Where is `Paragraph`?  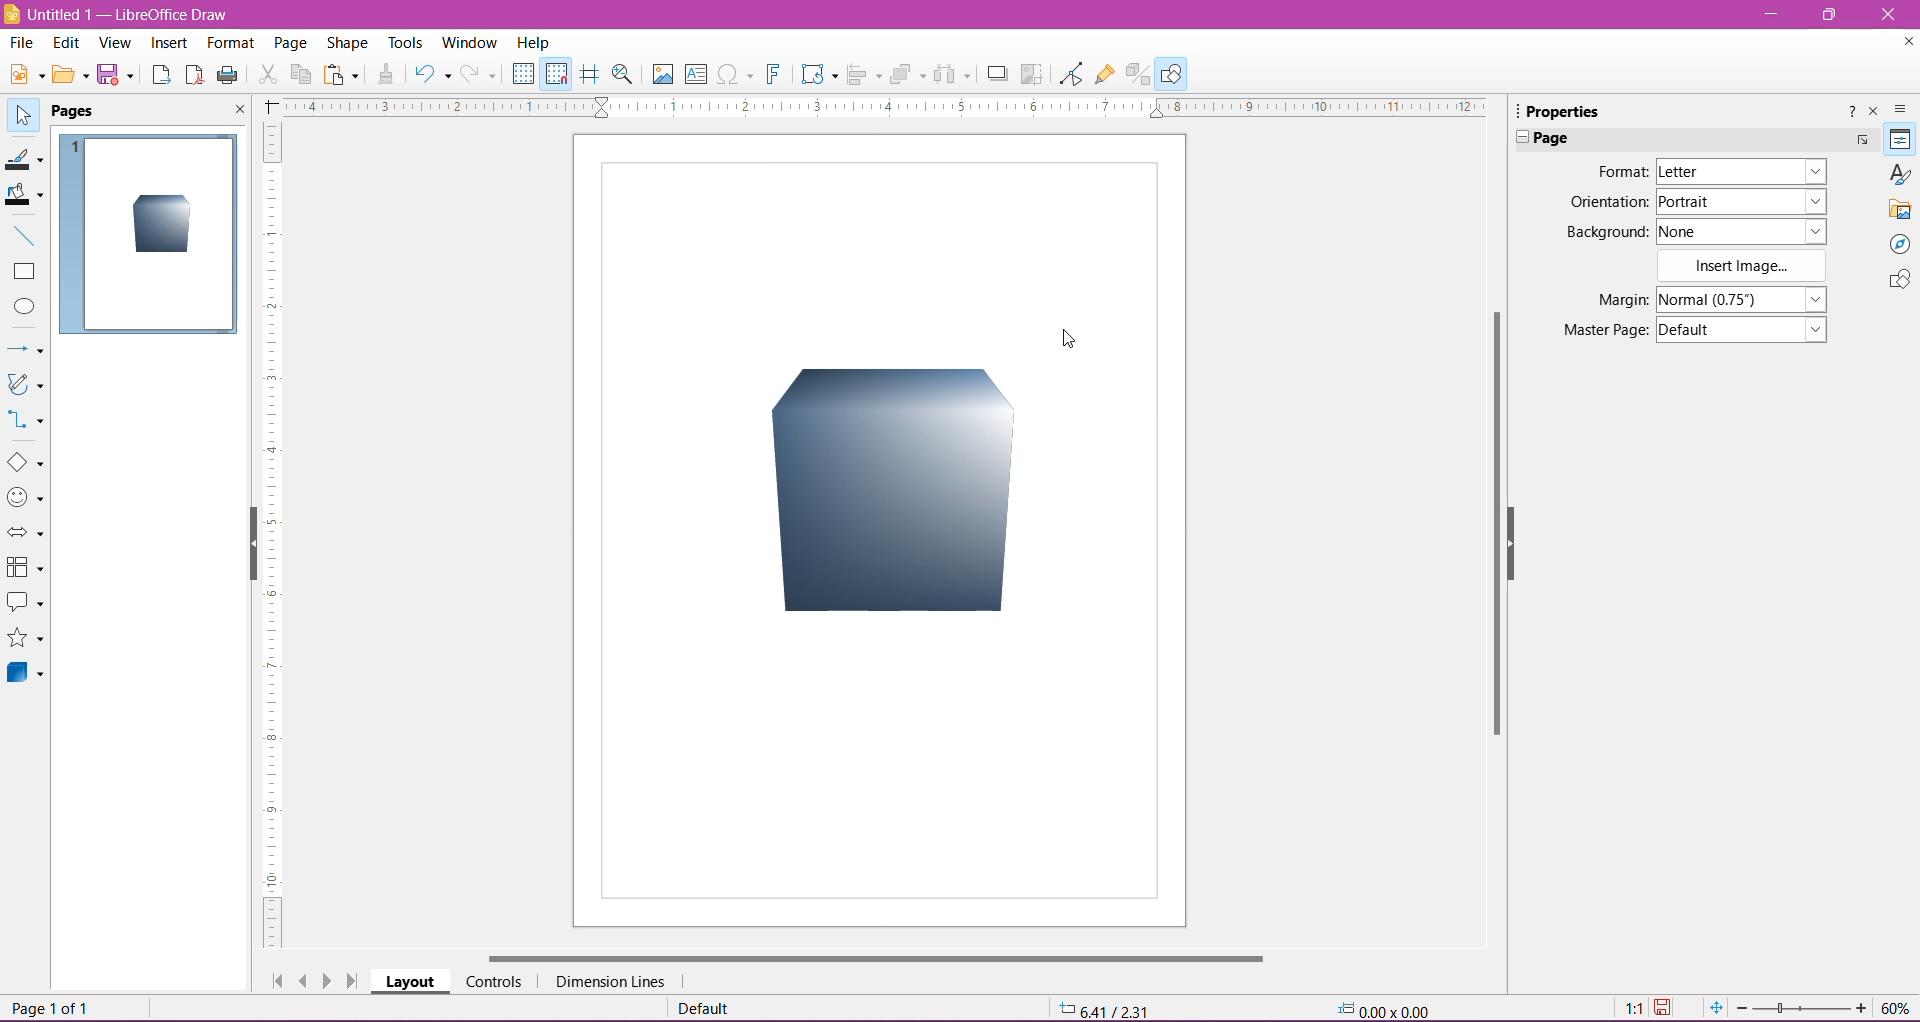
Paragraph is located at coordinates (1682, 137).